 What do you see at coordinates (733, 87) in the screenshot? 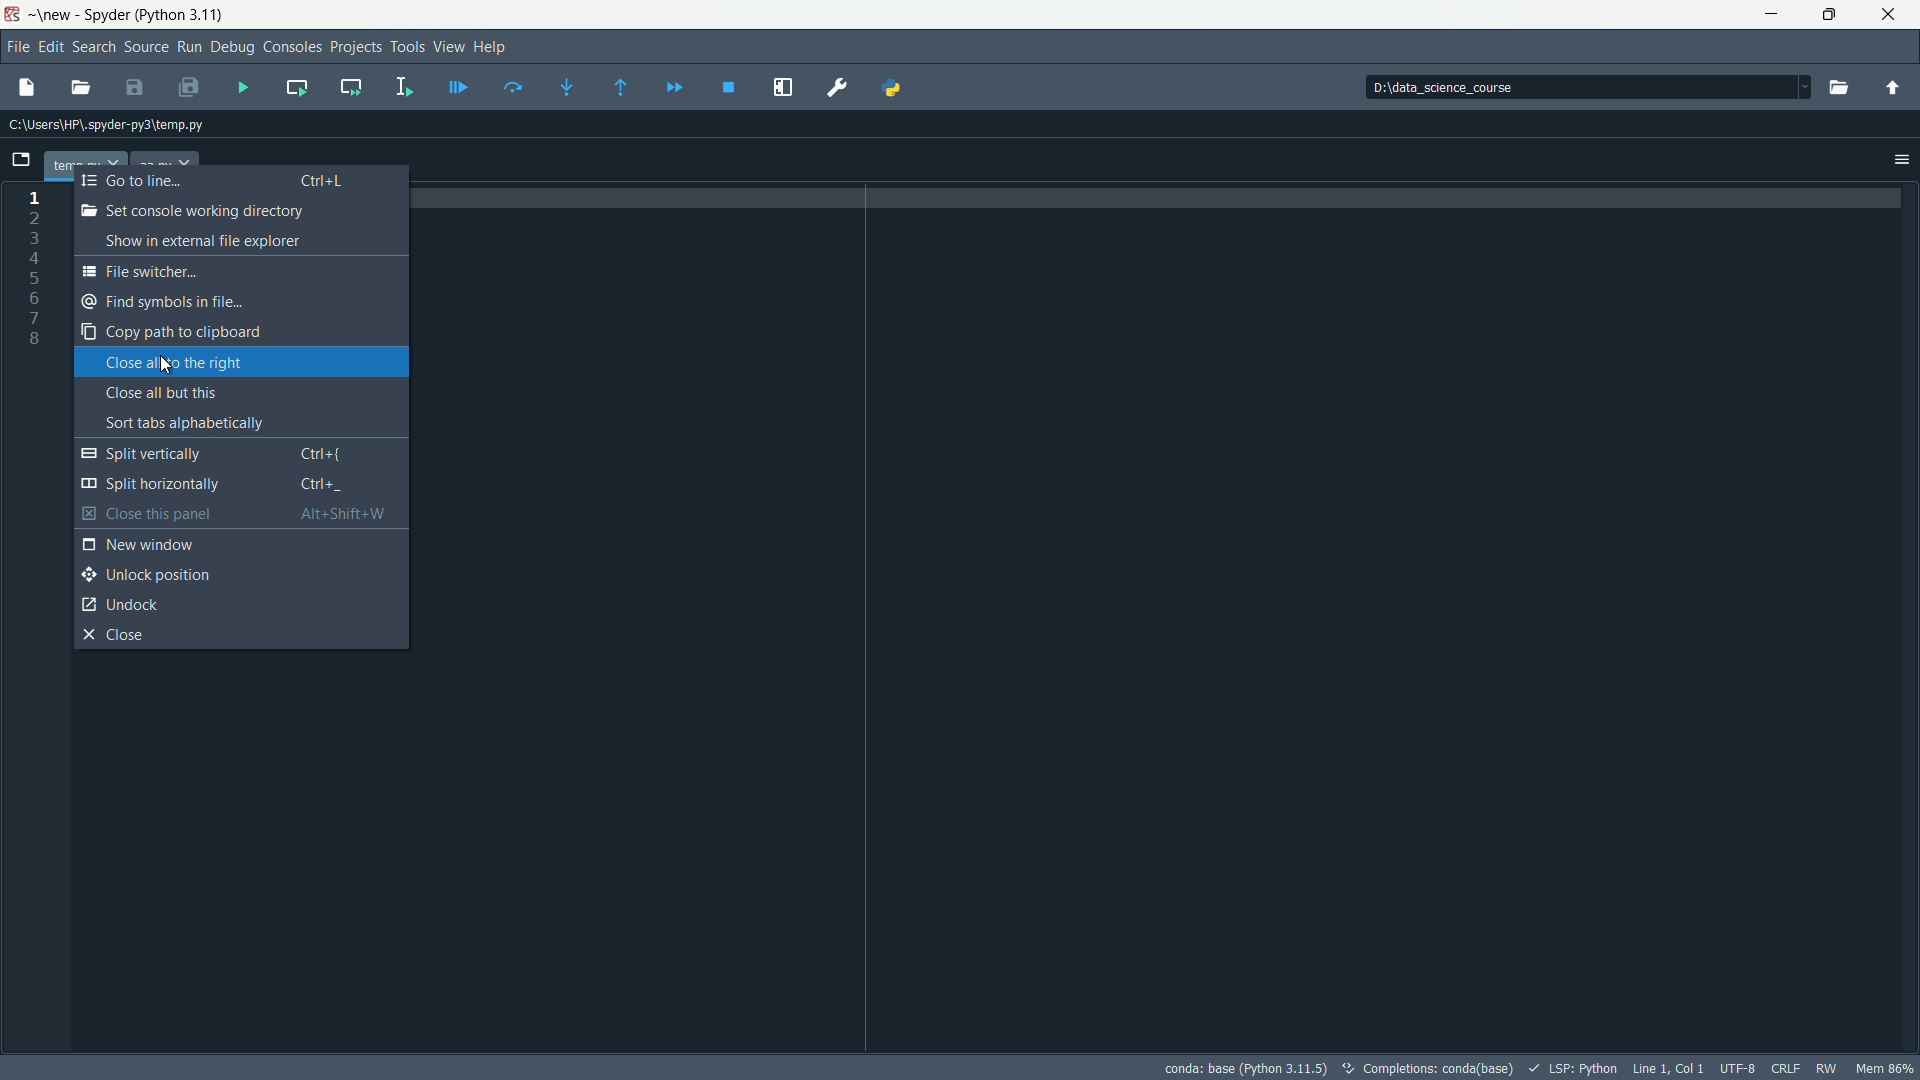
I see `stop debugging` at bounding box center [733, 87].